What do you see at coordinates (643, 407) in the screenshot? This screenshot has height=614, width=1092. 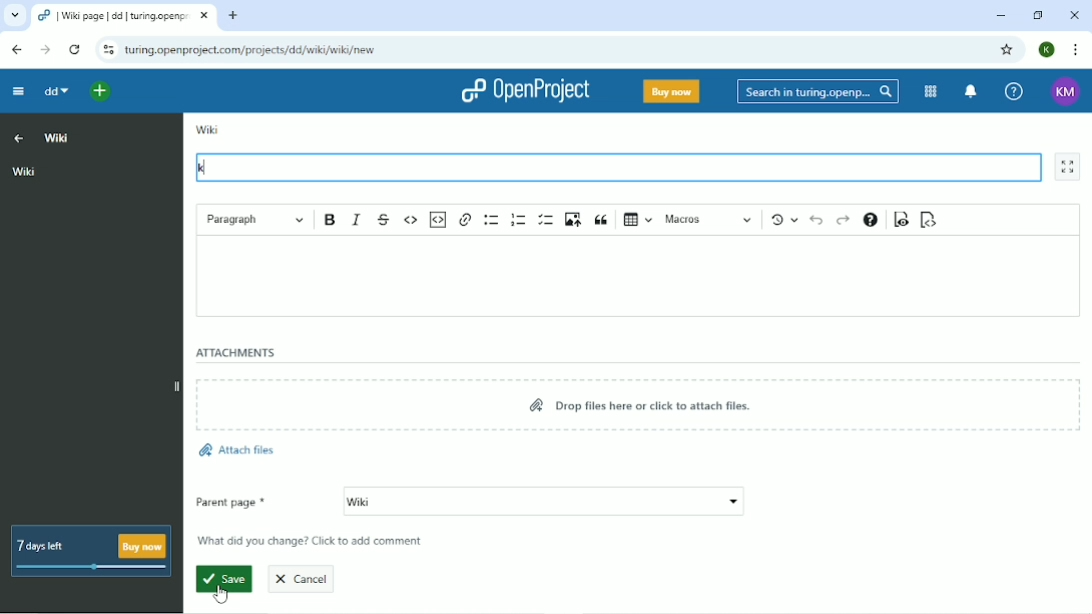 I see `Drop files here or click to attach files.` at bounding box center [643, 407].